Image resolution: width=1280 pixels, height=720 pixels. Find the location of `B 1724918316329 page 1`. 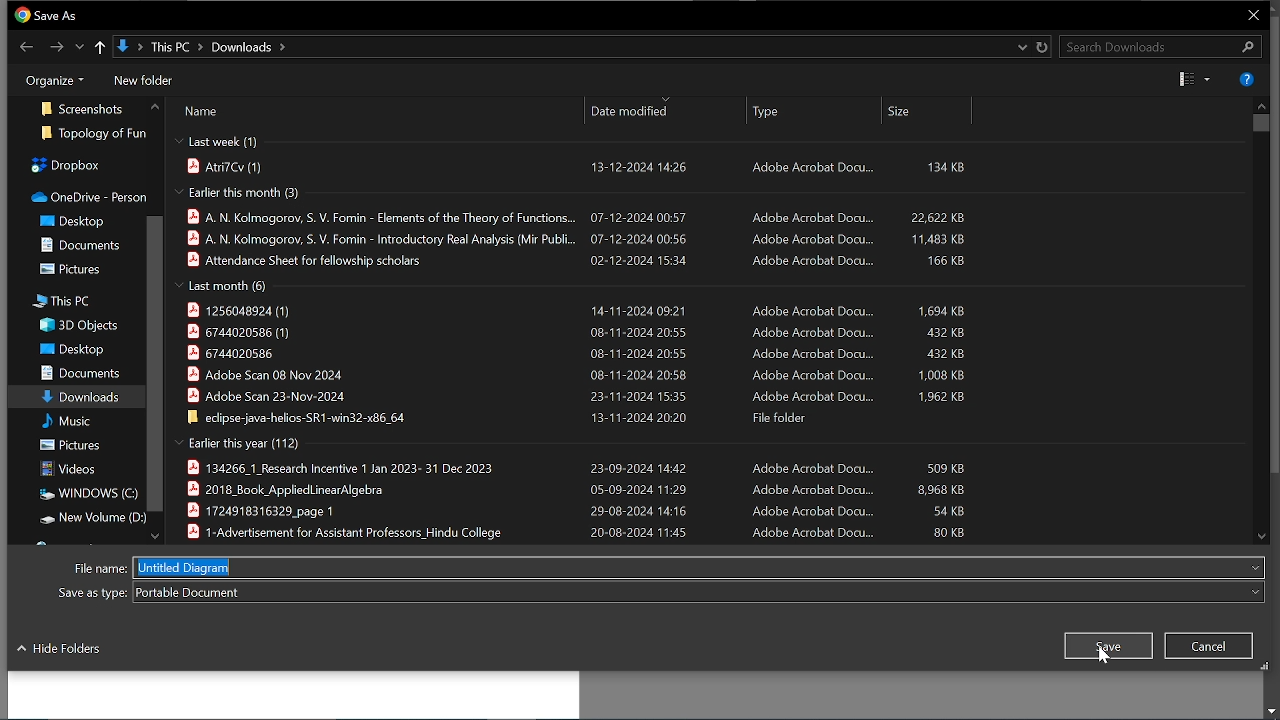

B 1724918316329 page 1 is located at coordinates (262, 509).